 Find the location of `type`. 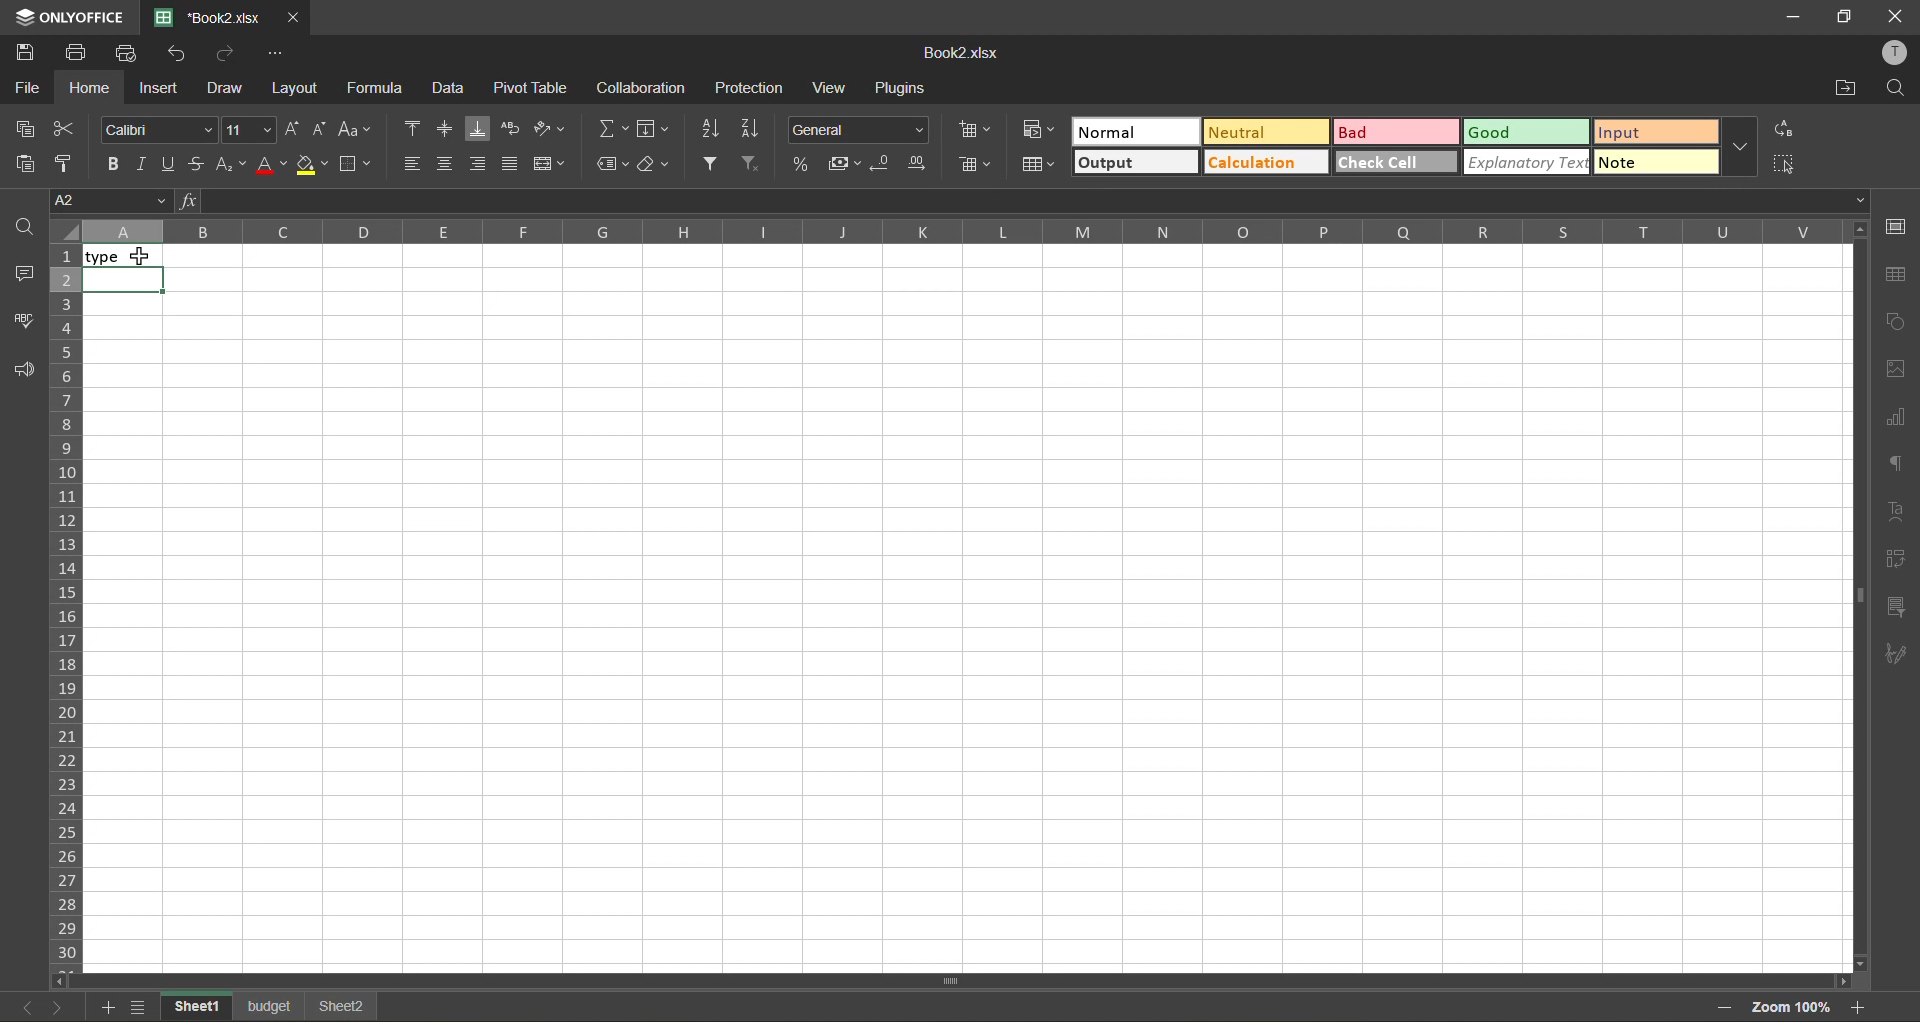

type is located at coordinates (122, 256).